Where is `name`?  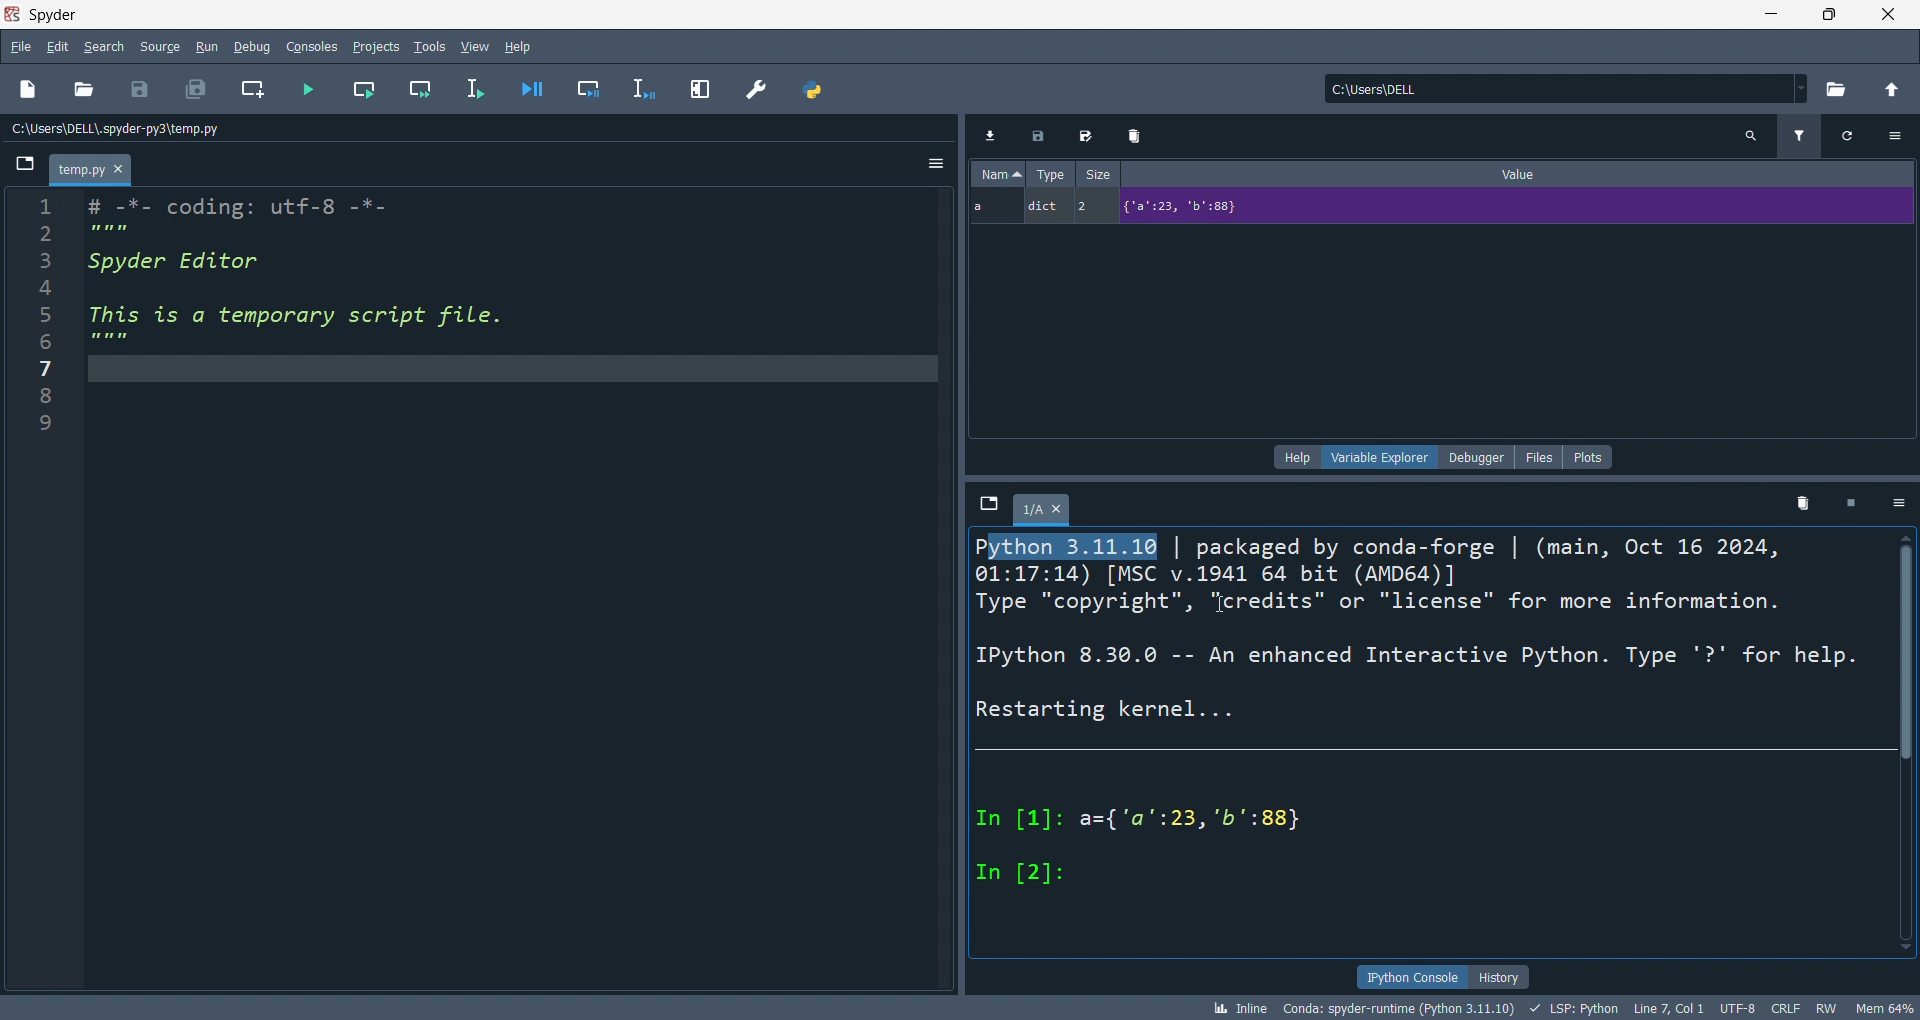 name is located at coordinates (1000, 173).